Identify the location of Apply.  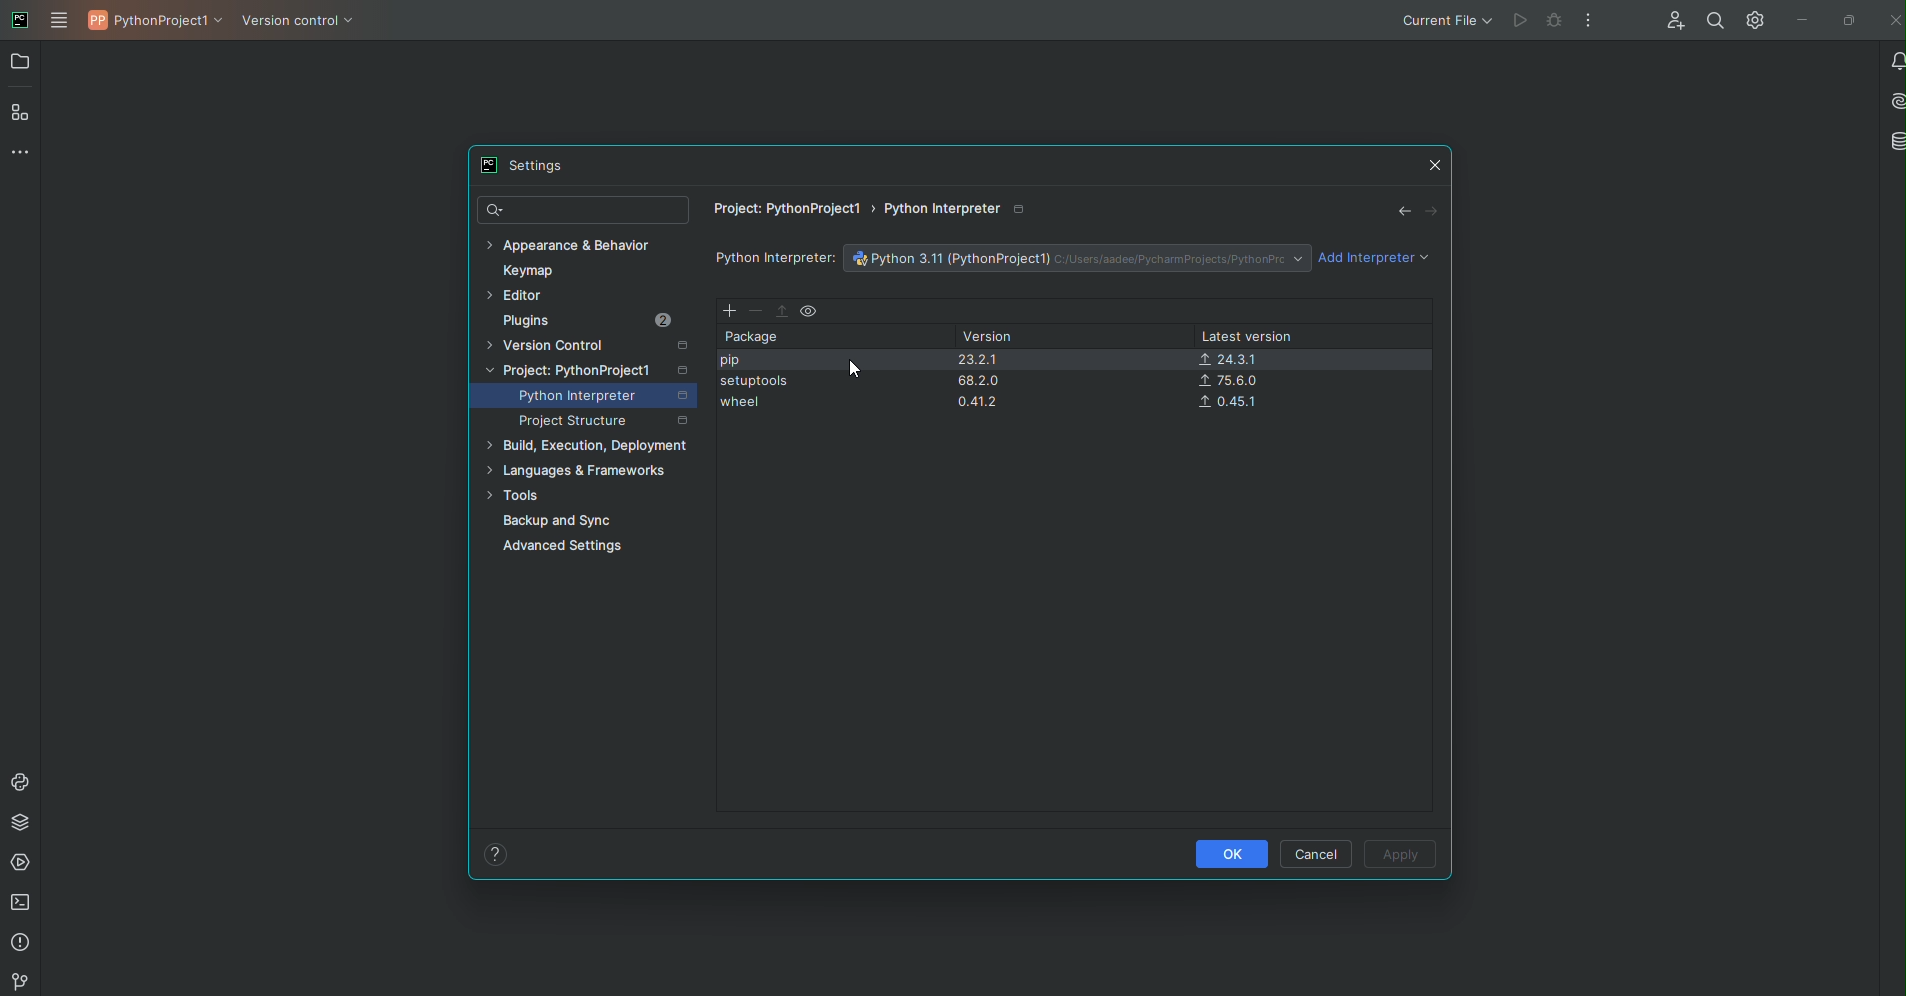
(1400, 856).